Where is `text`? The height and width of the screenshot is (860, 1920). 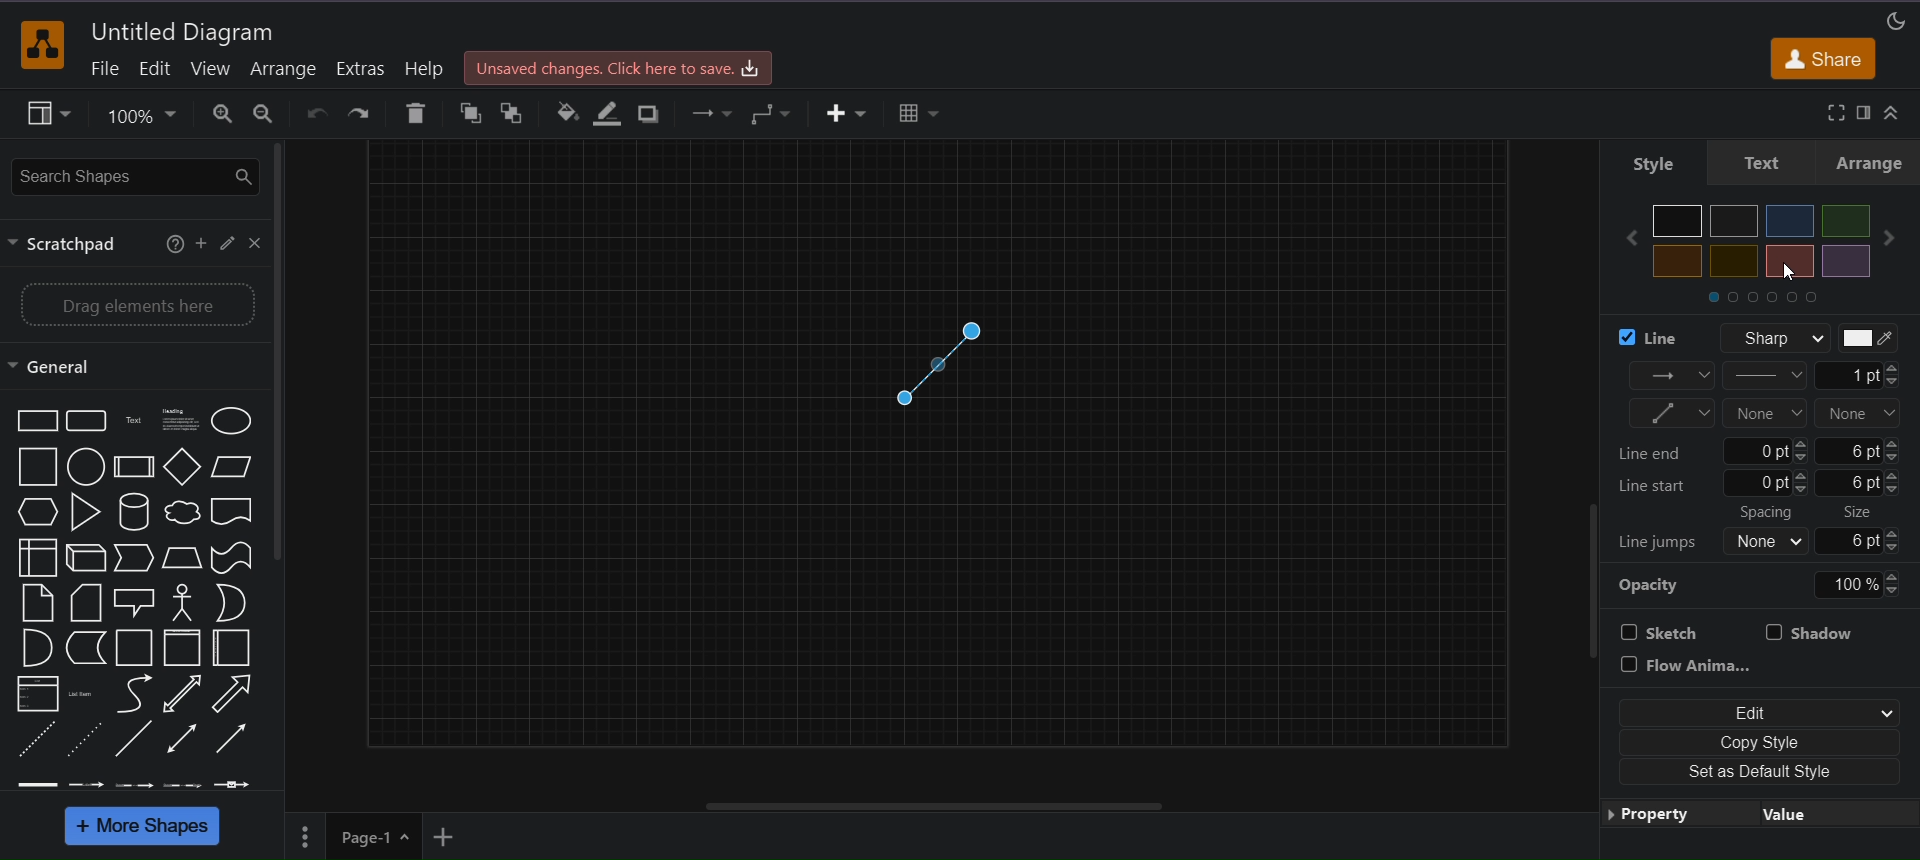
text is located at coordinates (1771, 167).